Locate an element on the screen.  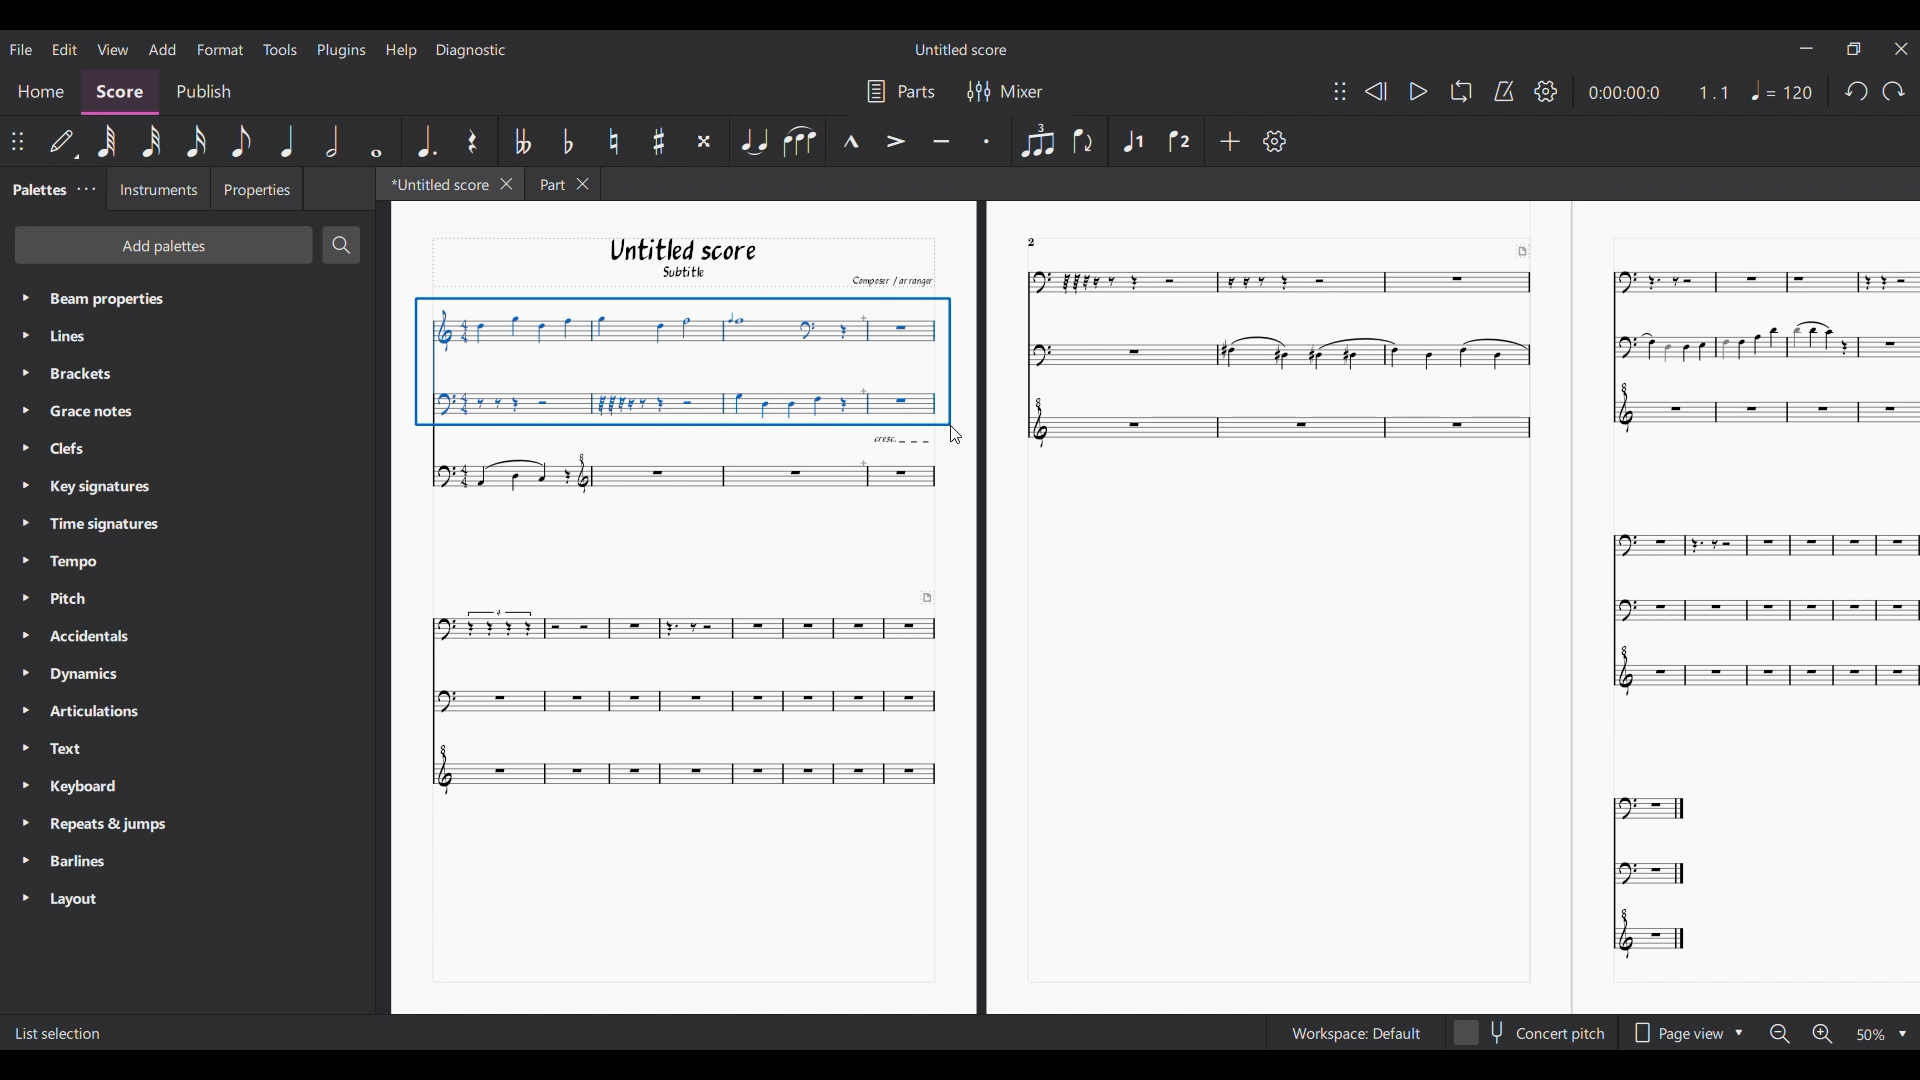
Minimize is located at coordinates (1807, 47).